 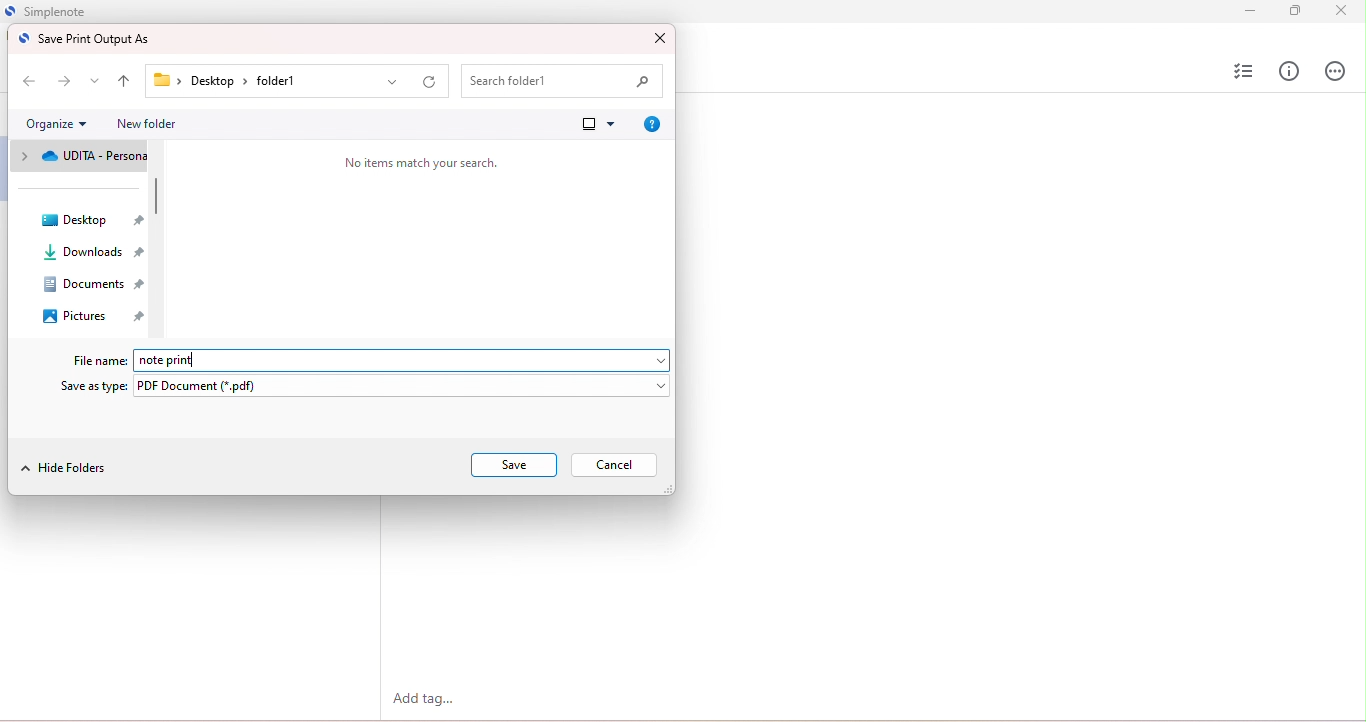 What do you see at coordinates (406, 387) in the screenshot?
I see `select file type` at bounding box center [406, 387].